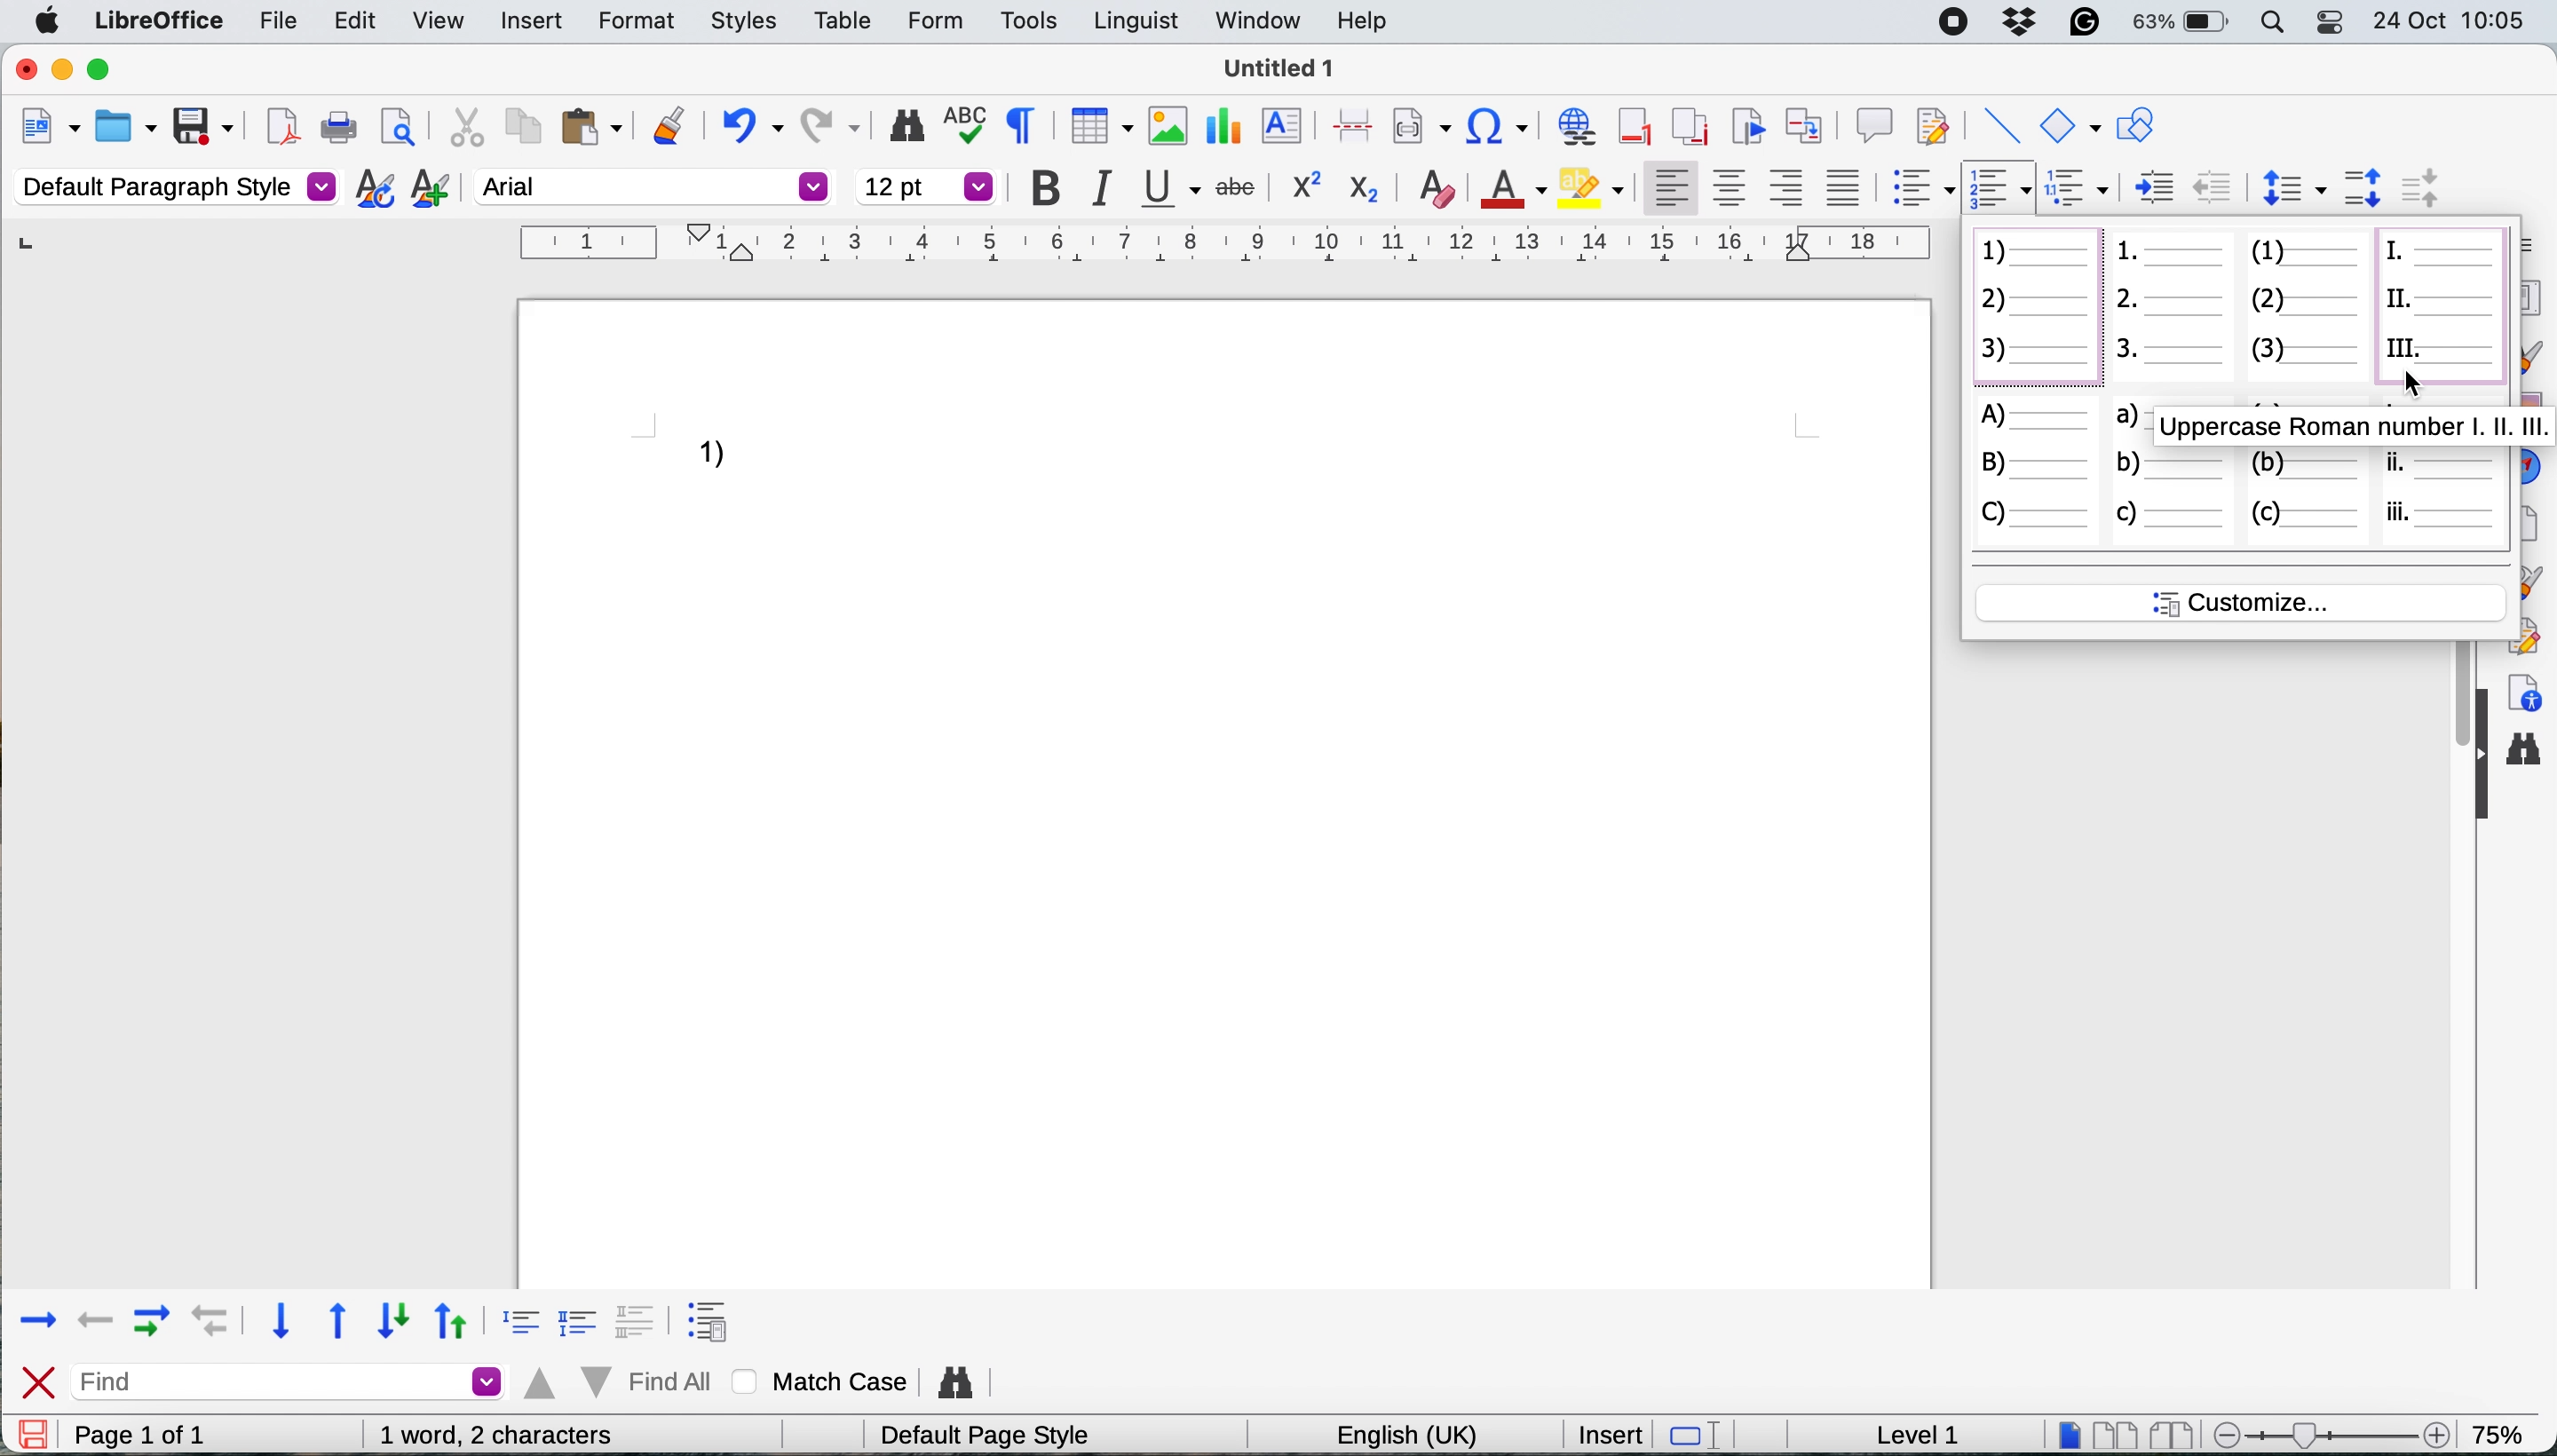 Image resolution: width=2557 pixels, height=1456 pixels. What do you see at coordinates (341, 1323) in the screenshot?
I see `upward` at bounding box center [341, 1323].